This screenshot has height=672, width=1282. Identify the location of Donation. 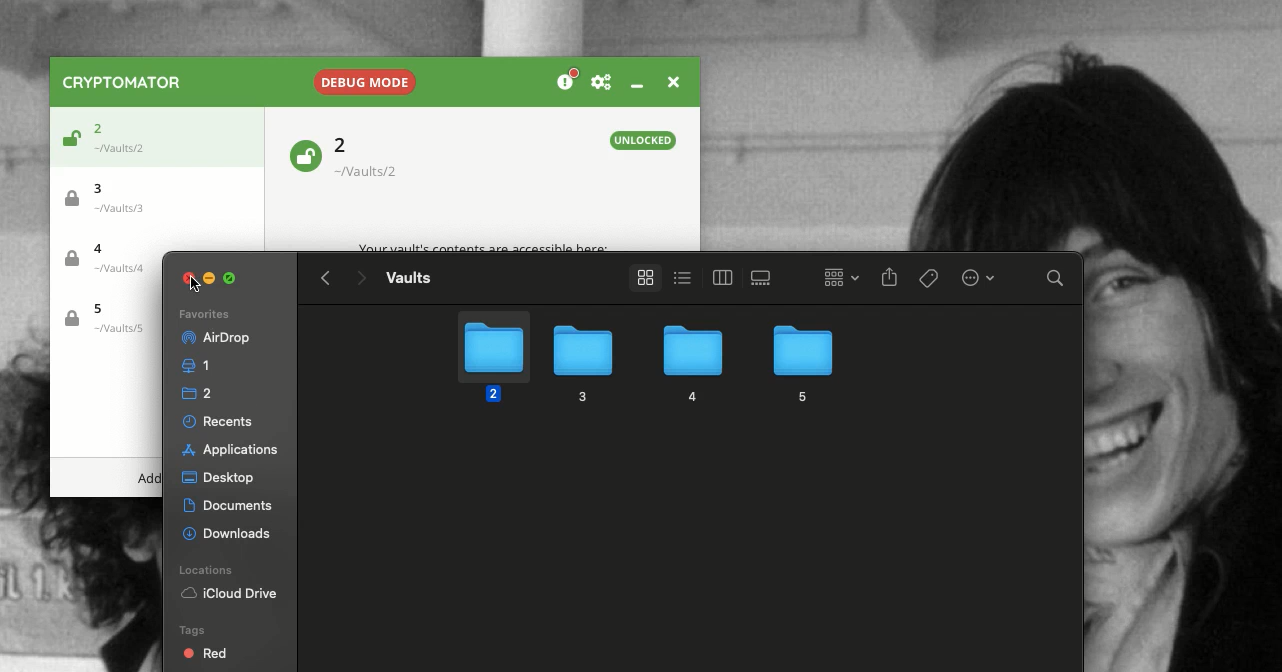
(568, 81).